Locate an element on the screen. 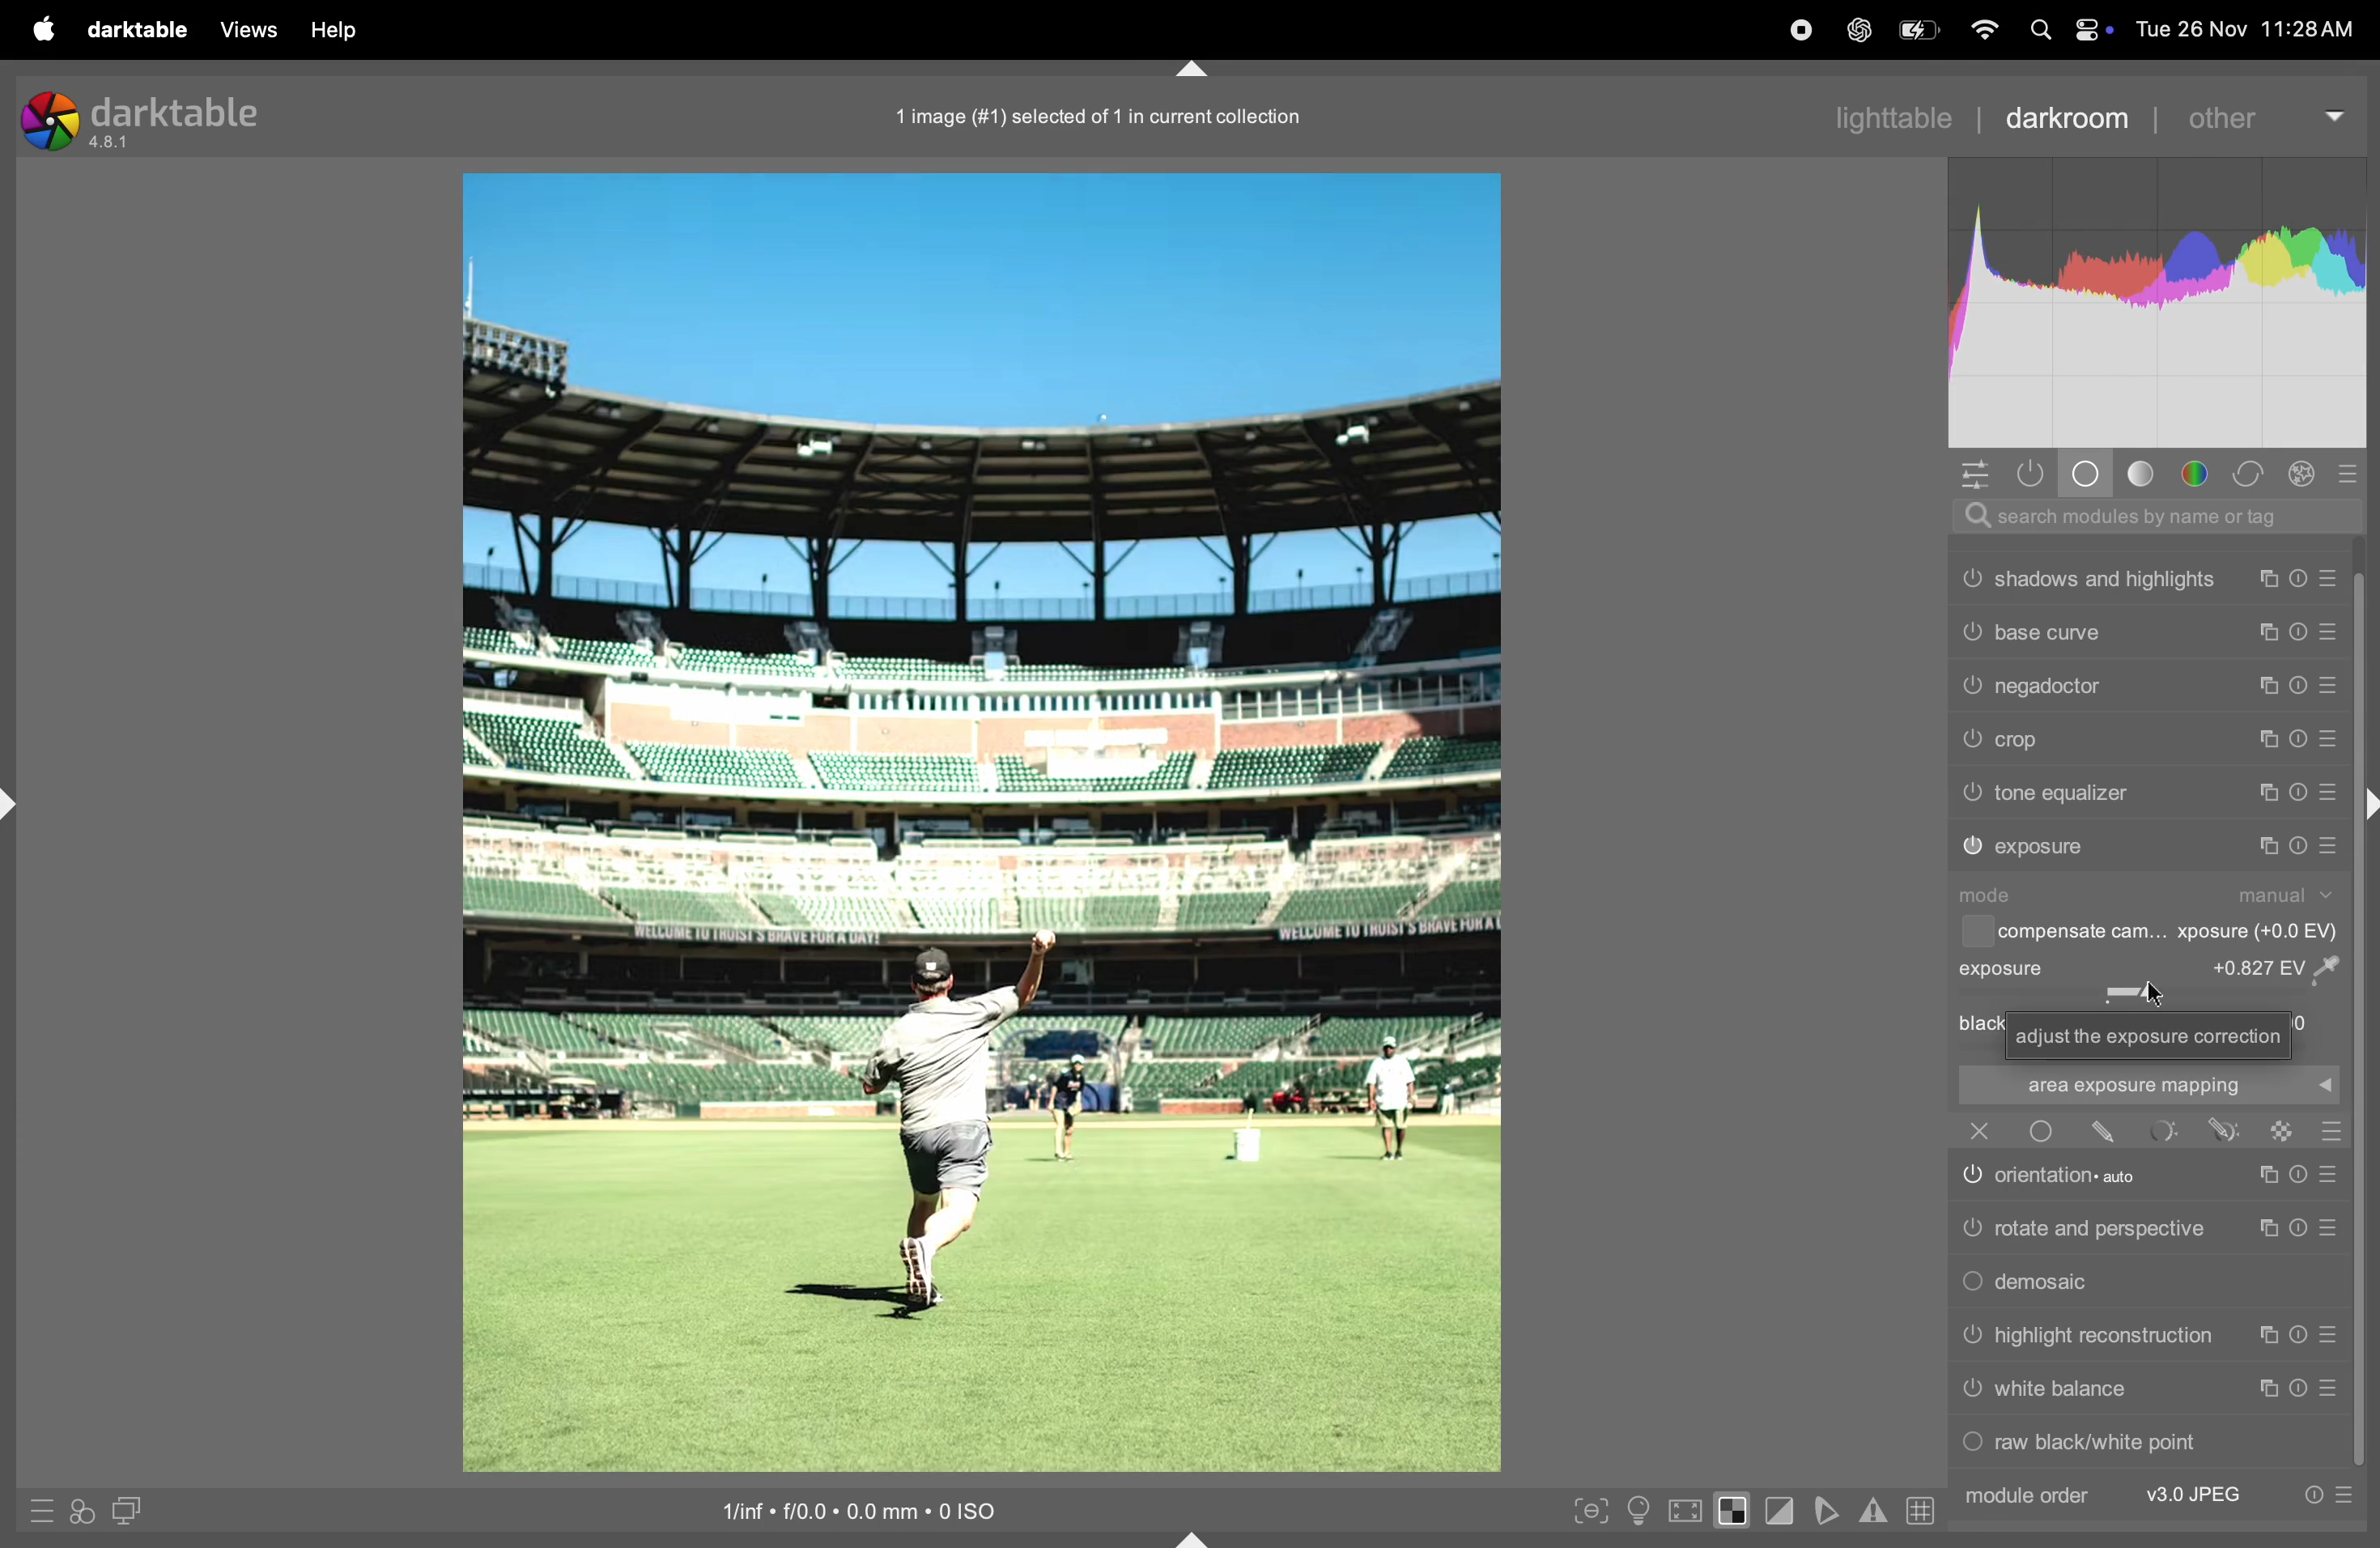 This screenshot has width=2380, height=1548. rotate and perspective is located at coordinates (2101, 1227).